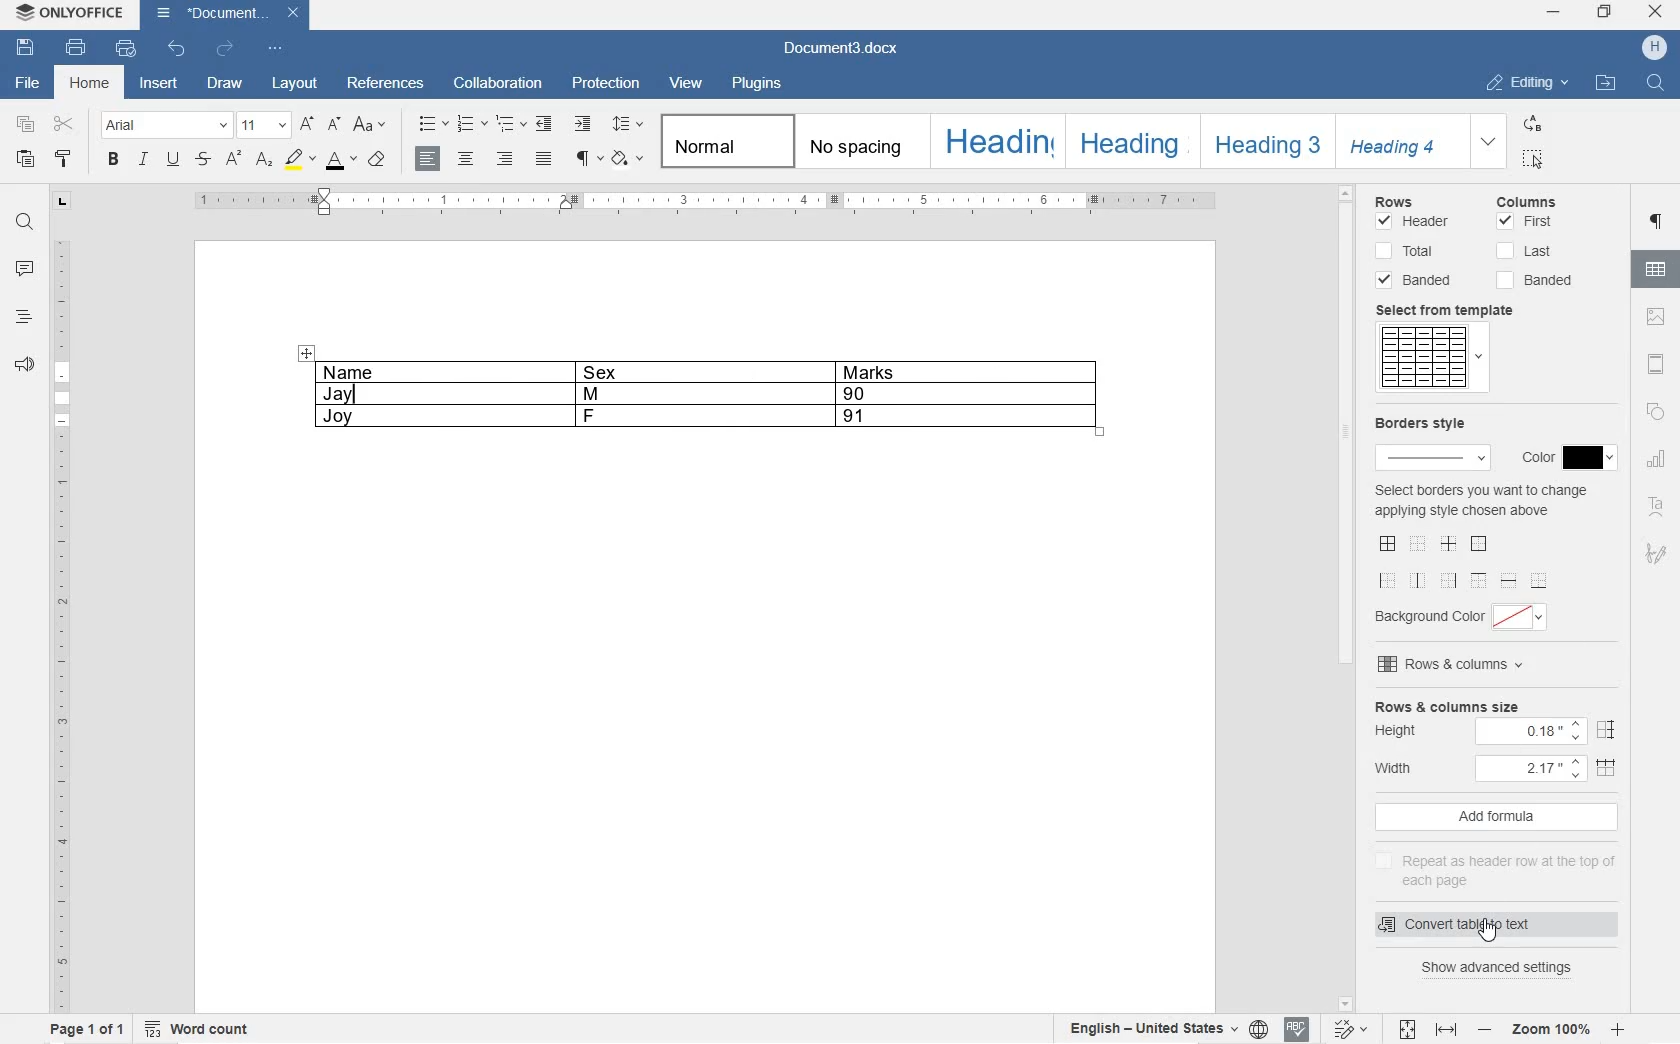 The width and height of the screenshot is (1680, 1044). Describe the element at coordinates (143, 161) in the screenshot. I see `ITALIC` at that location.